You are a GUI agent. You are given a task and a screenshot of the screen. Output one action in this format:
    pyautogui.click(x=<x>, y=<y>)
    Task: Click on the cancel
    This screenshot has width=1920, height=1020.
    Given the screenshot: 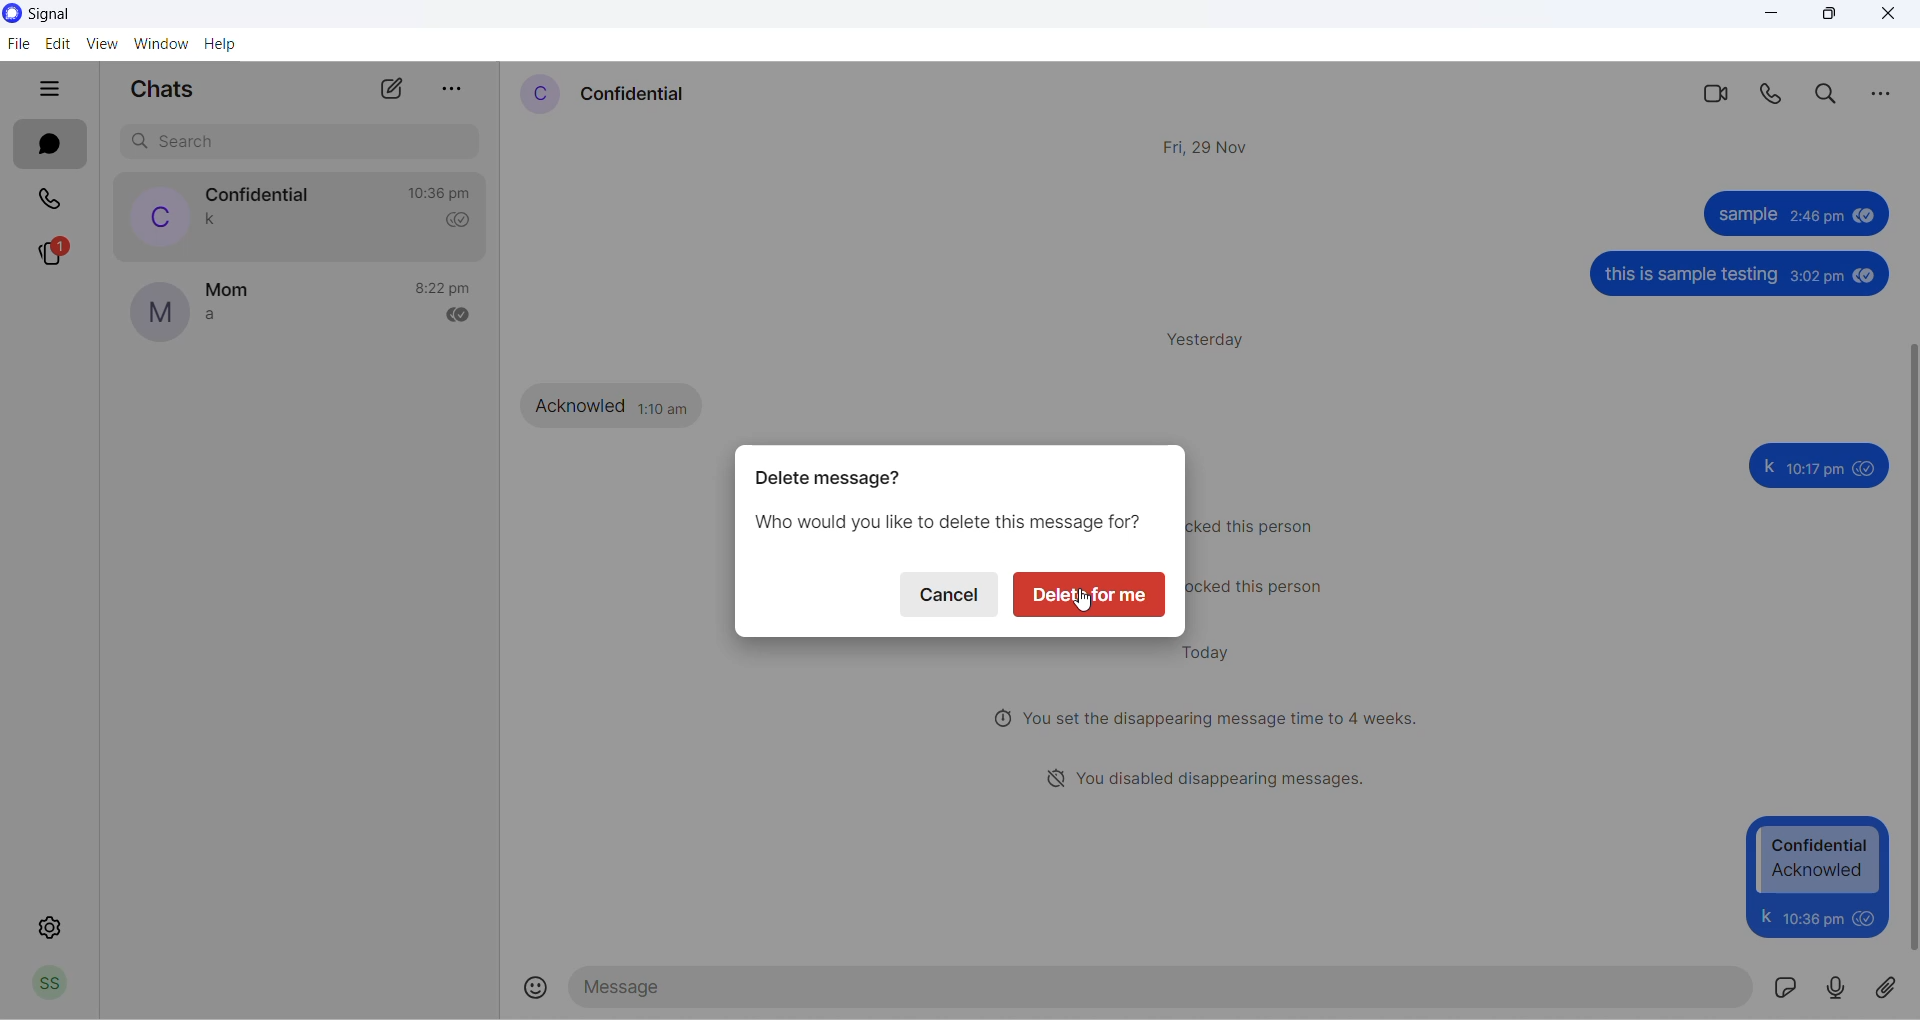 What is the action you would take?
    pyautogui.click(x=945, y=597)
    